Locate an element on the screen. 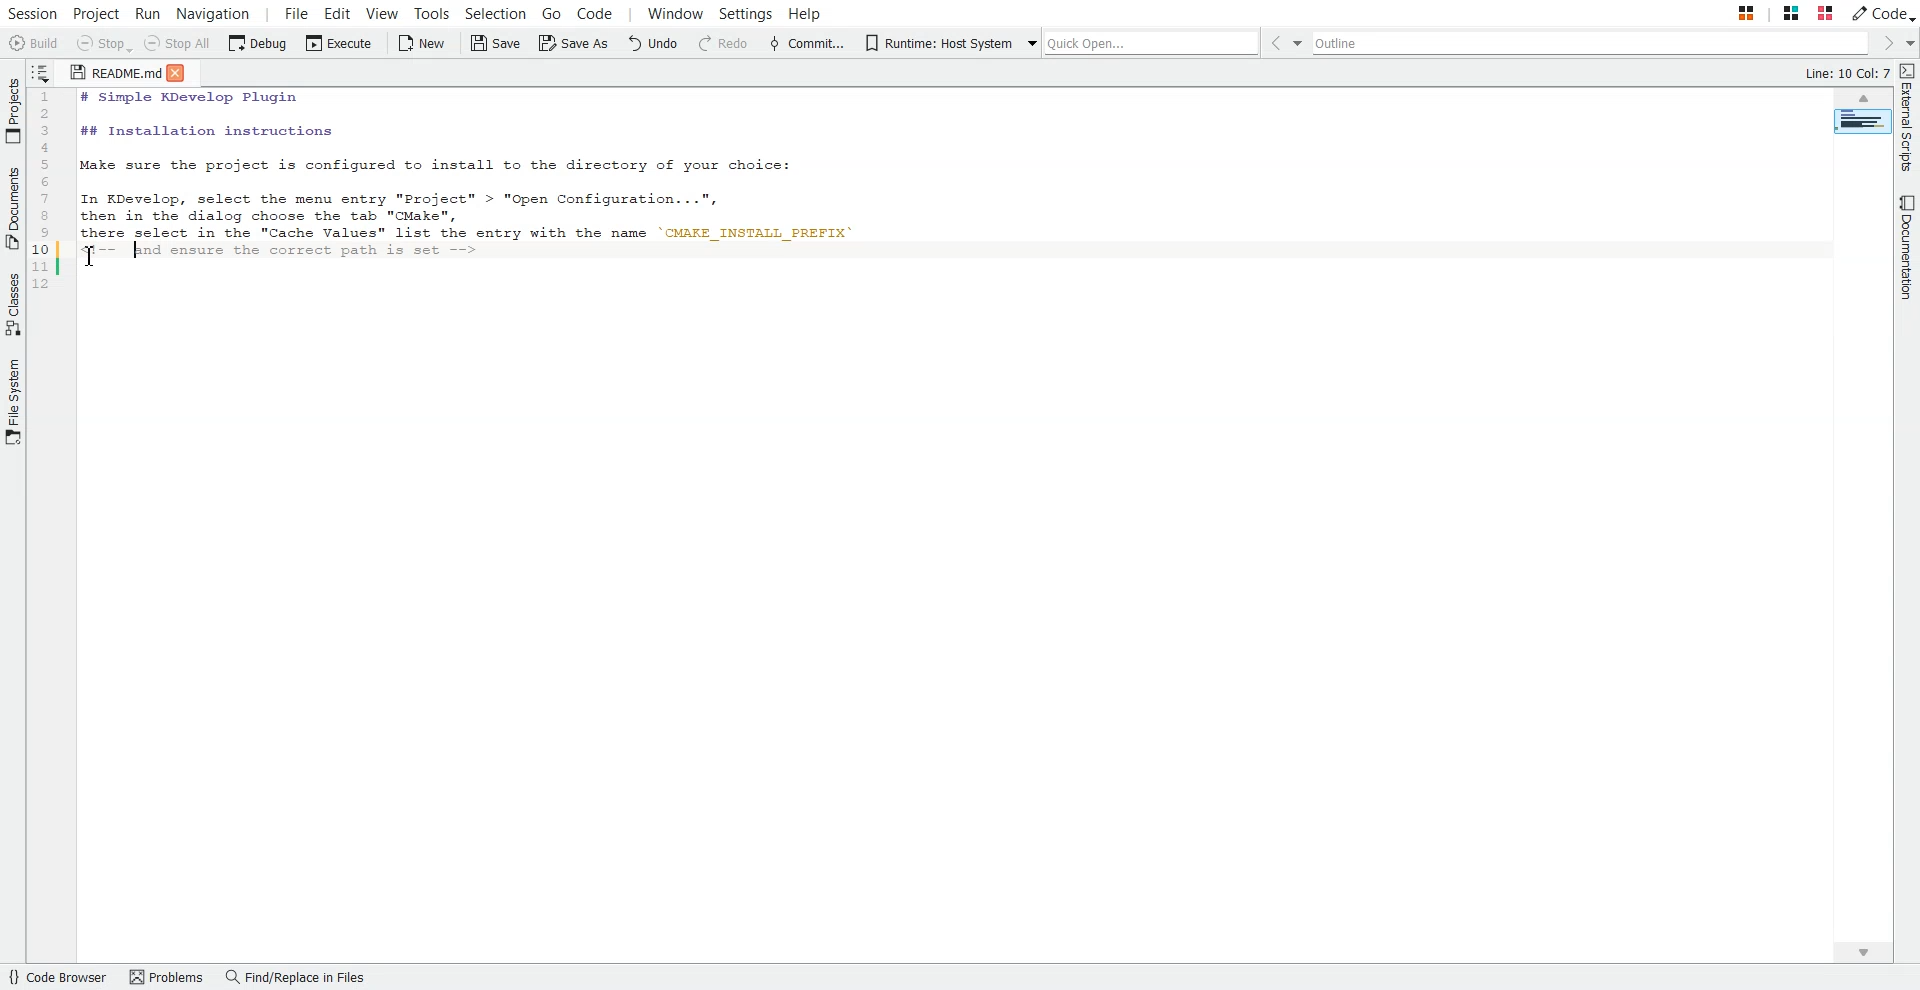 The image size is (1920, 990). Undo is located at coordinates (653, 44).